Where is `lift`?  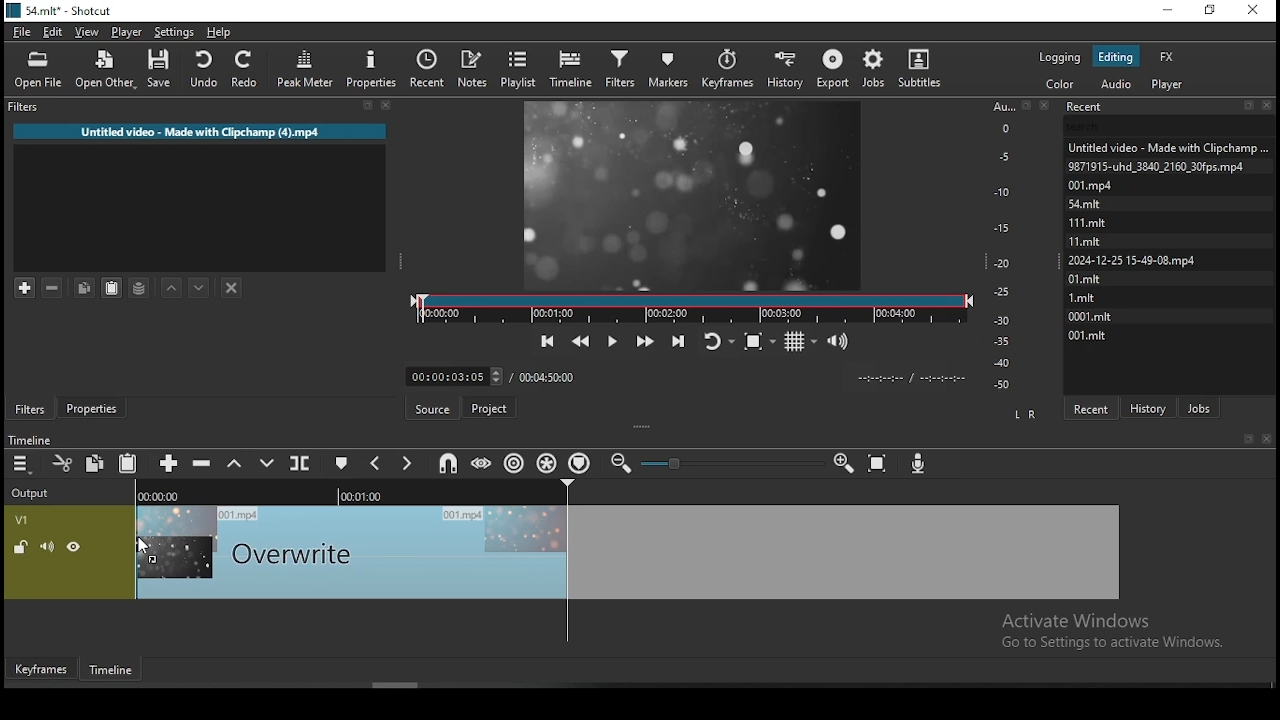
lift is located at coordinates (232, 464).